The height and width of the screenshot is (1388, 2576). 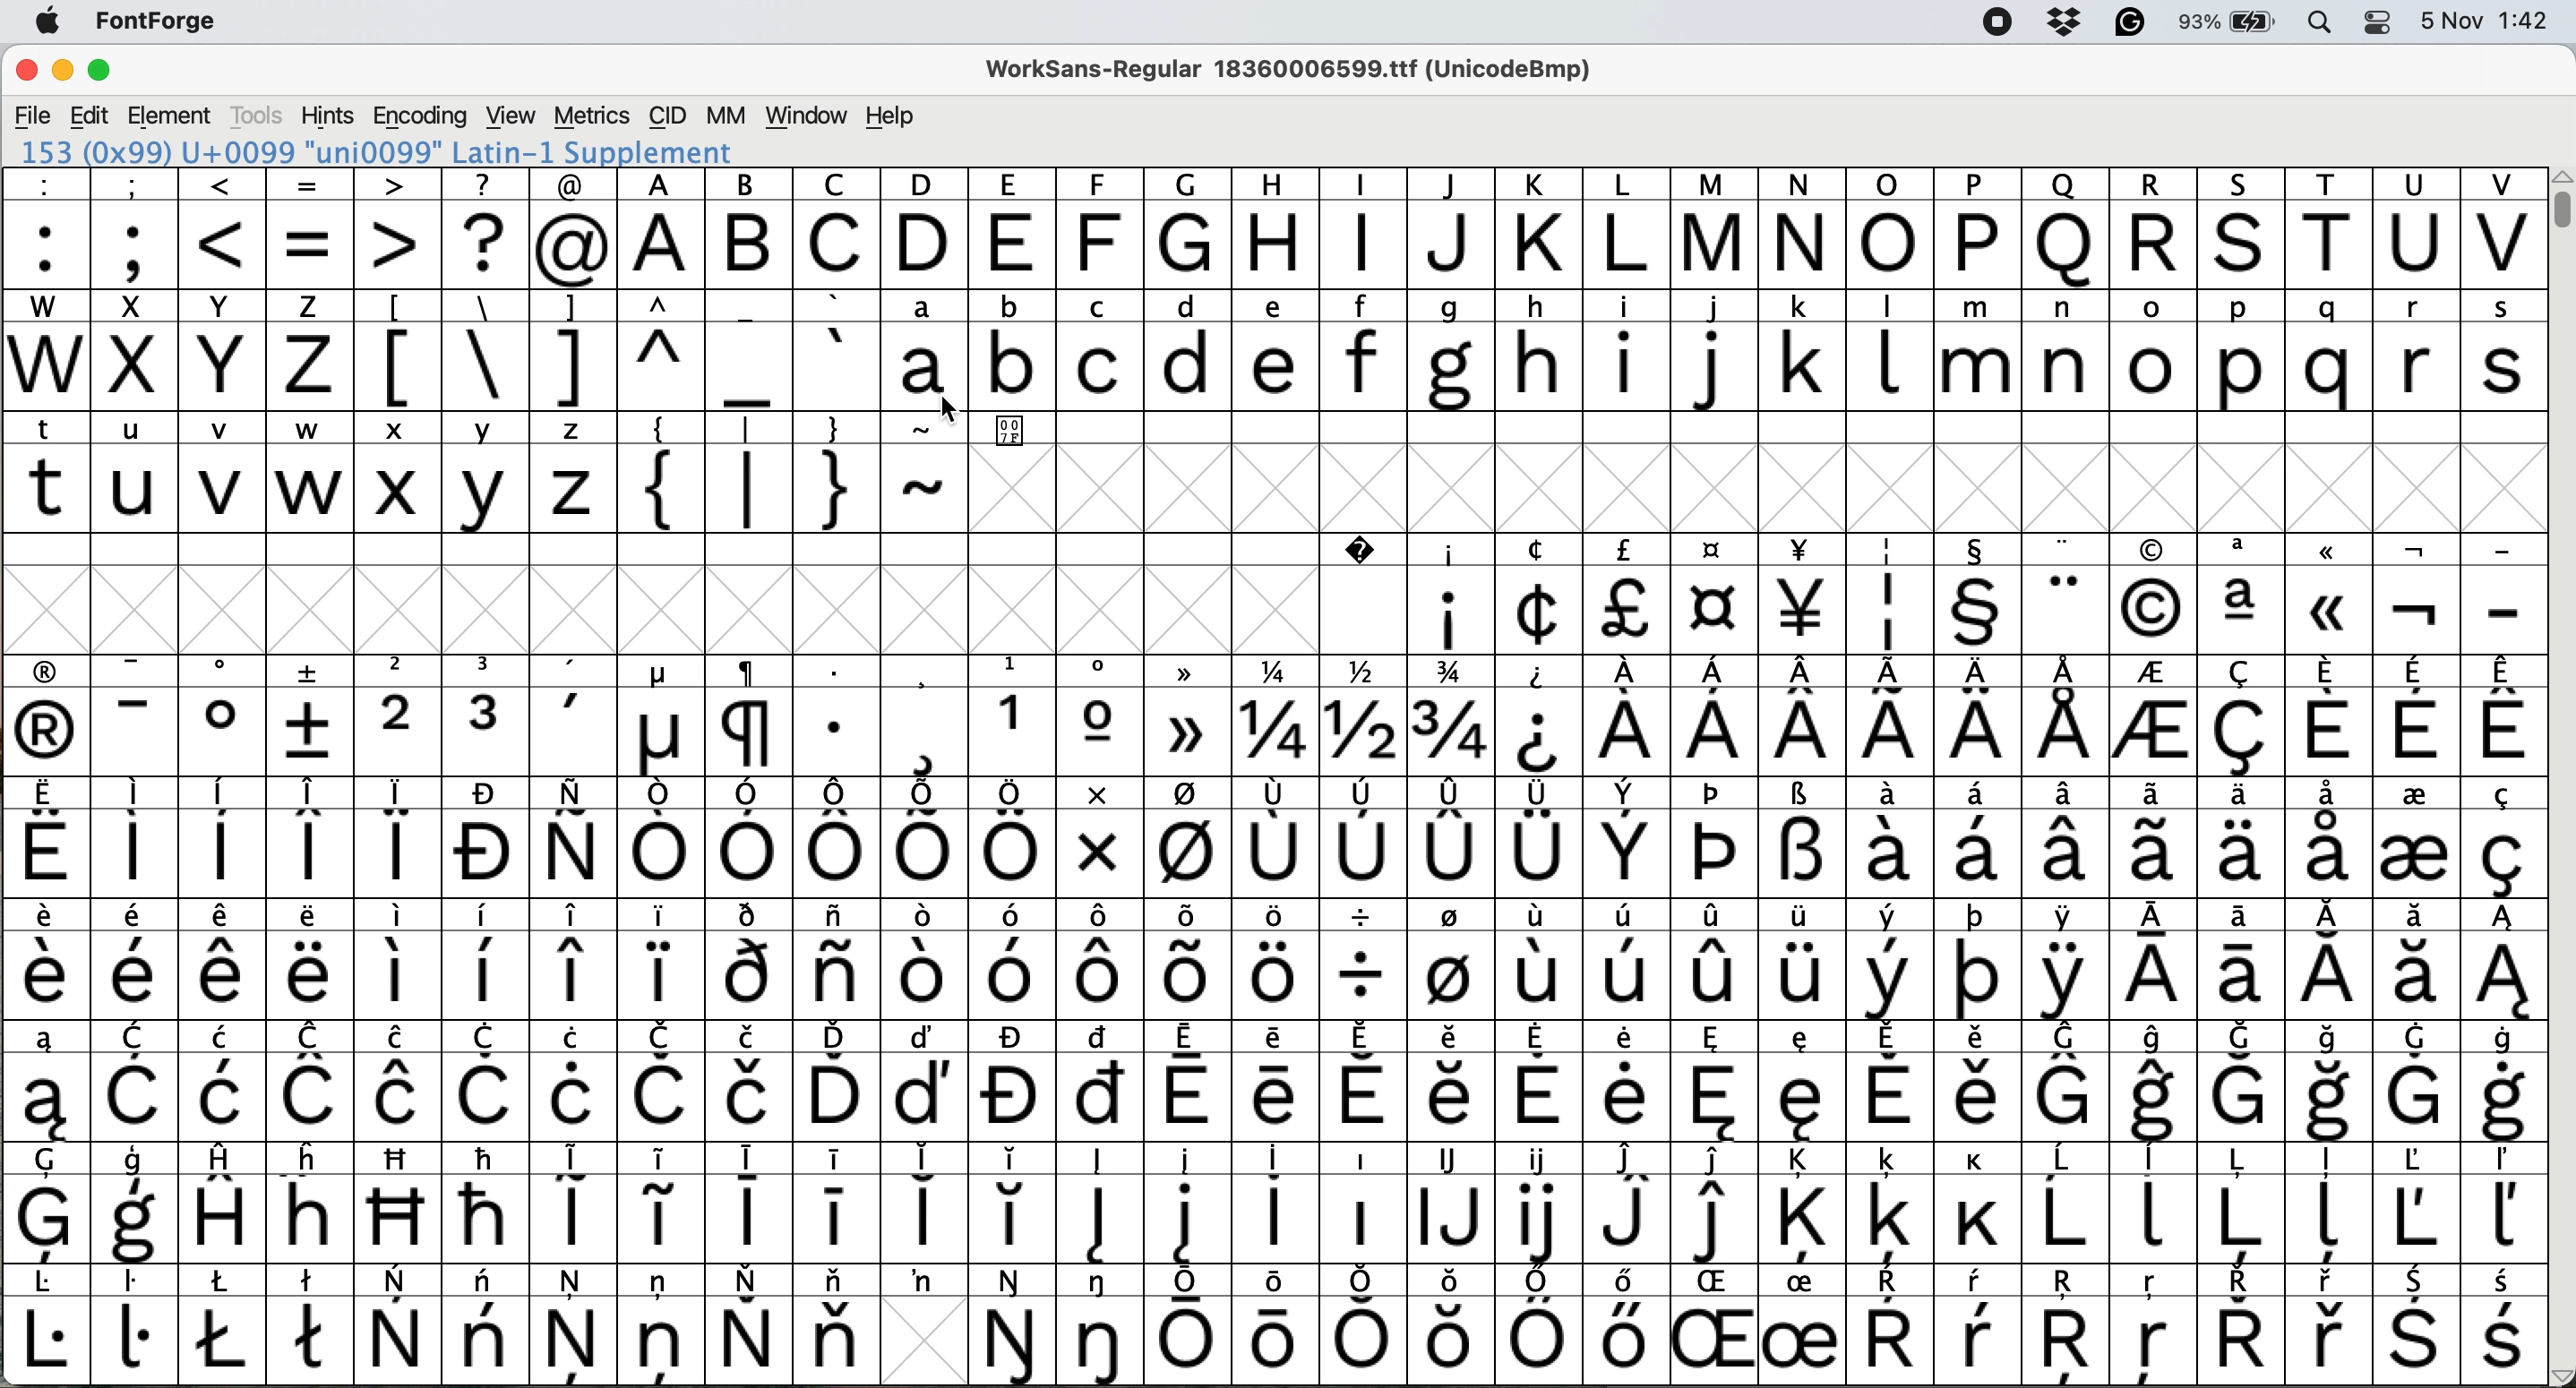 What do you see at coordinates (1014, 1082) in the screenshot?
I see `symbol` at bounding box center [1014, 1082].